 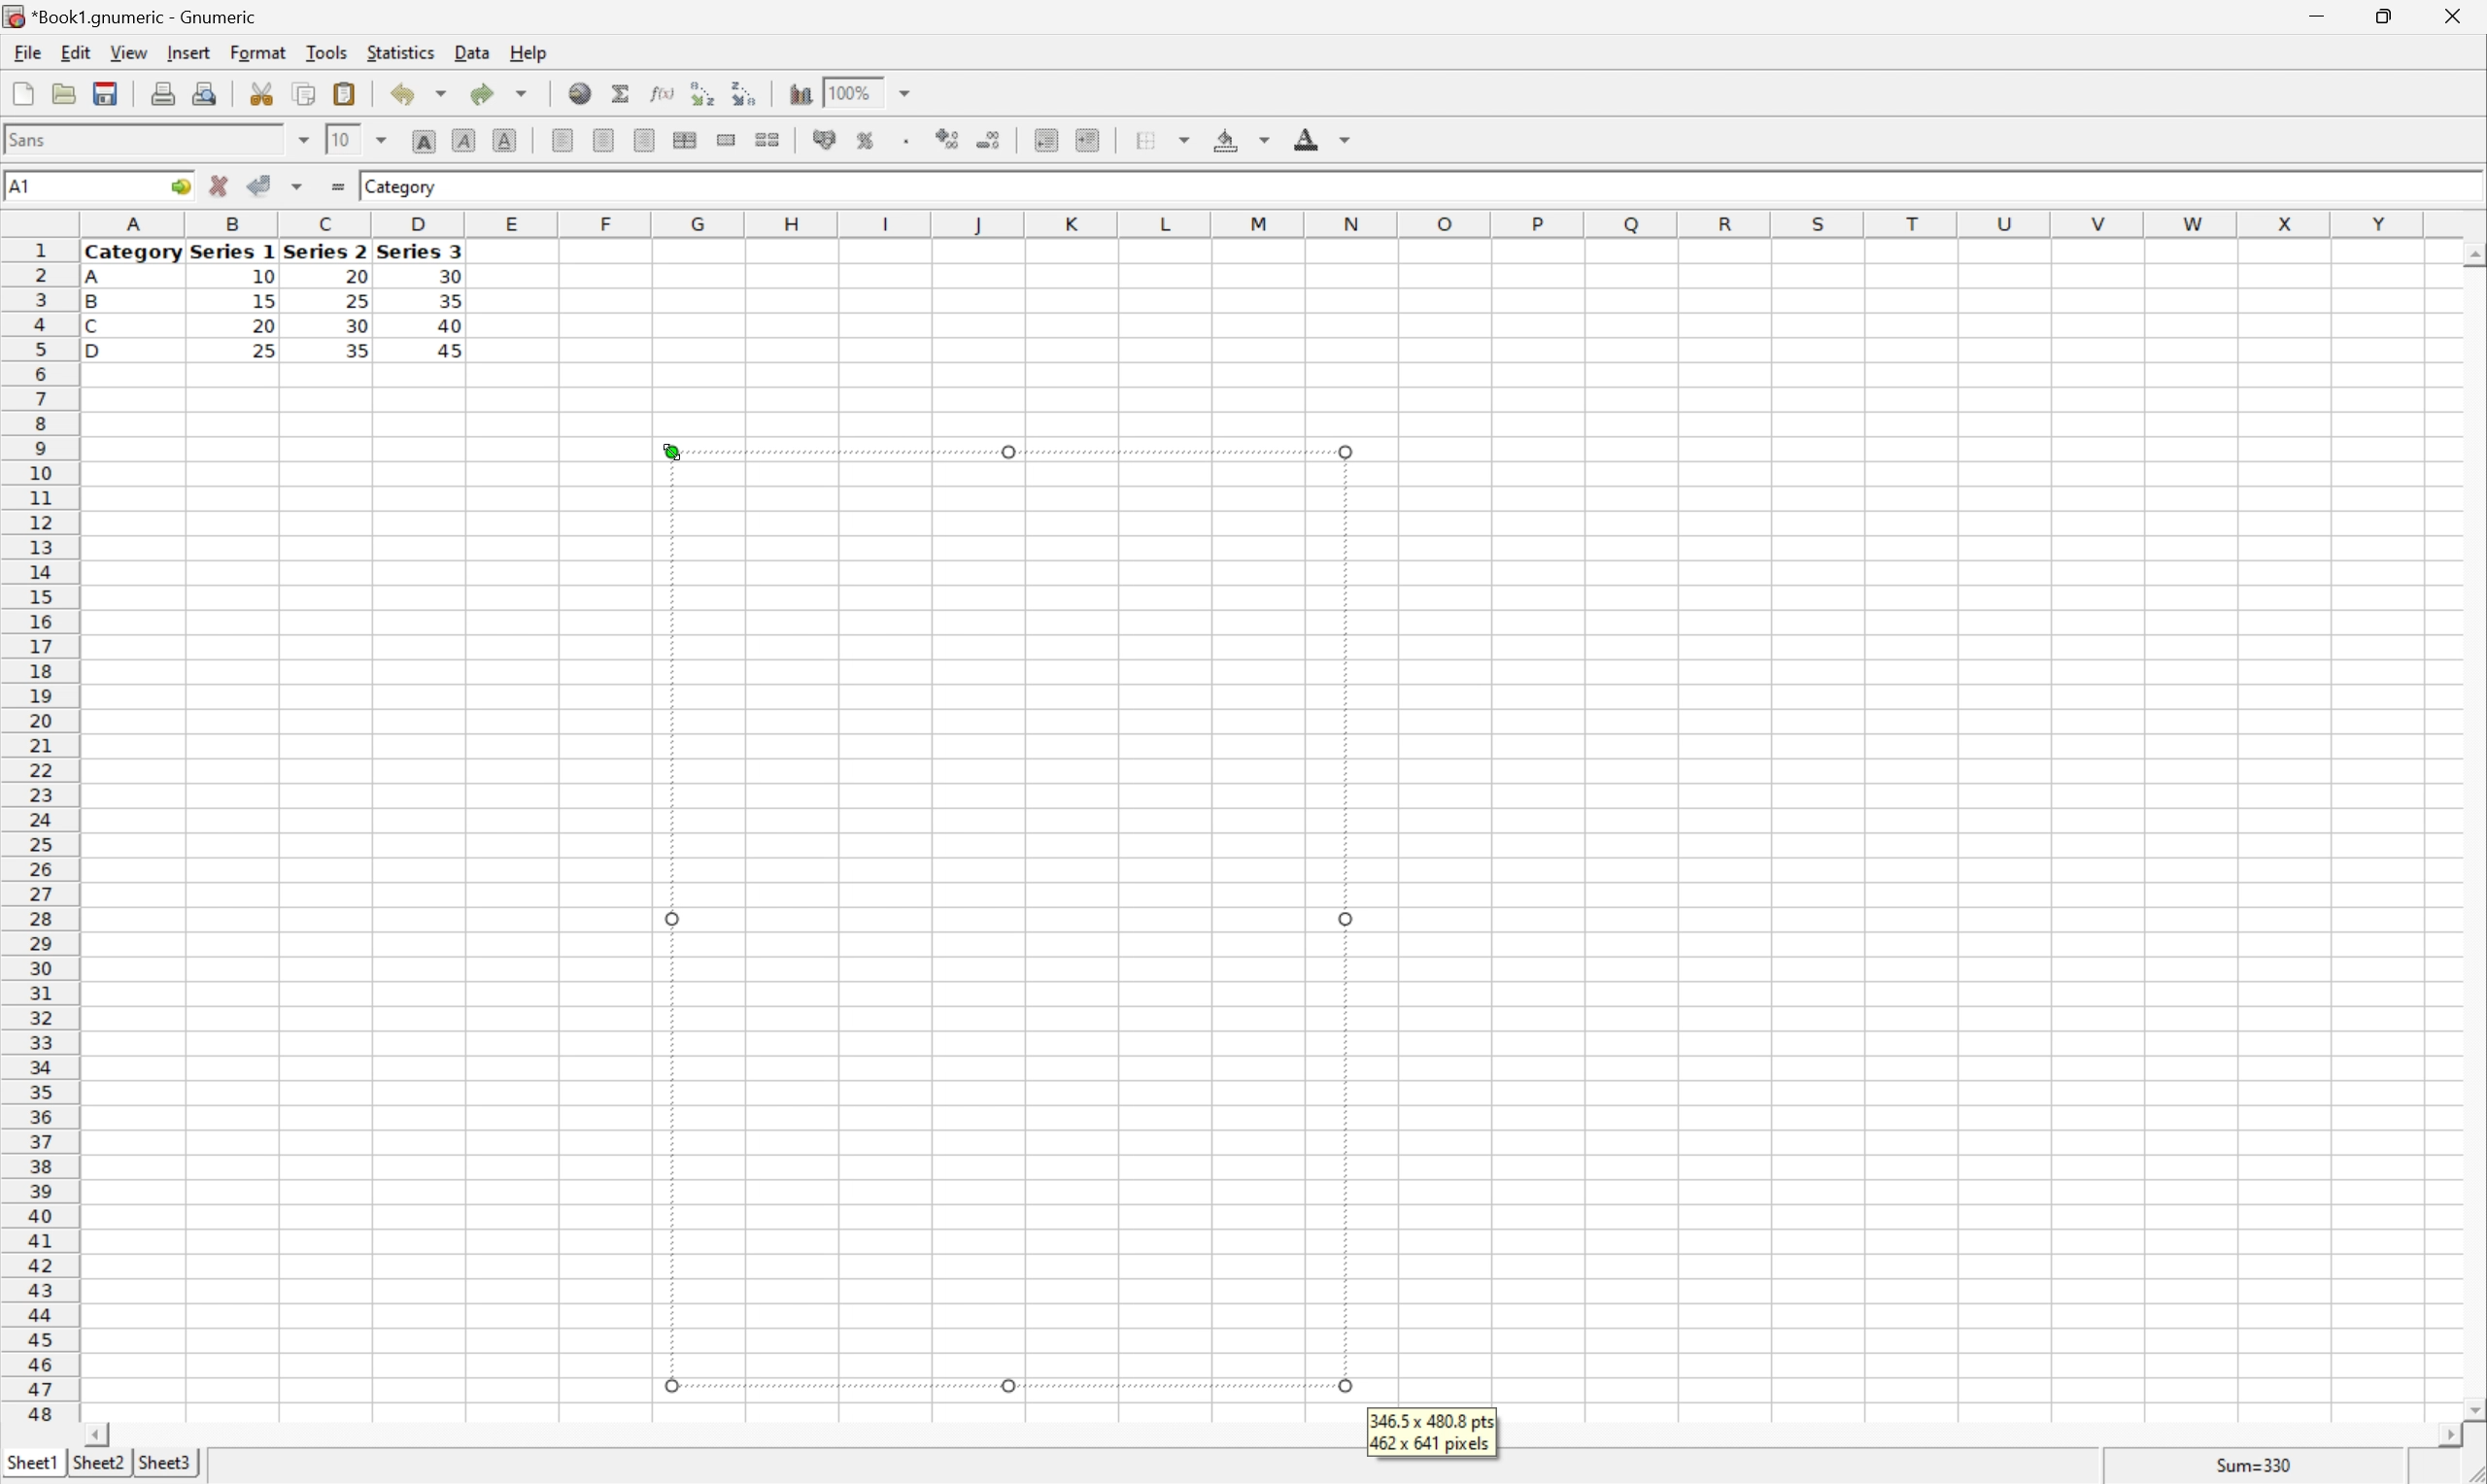 I want to click on Format, so click(x=258, y=51).